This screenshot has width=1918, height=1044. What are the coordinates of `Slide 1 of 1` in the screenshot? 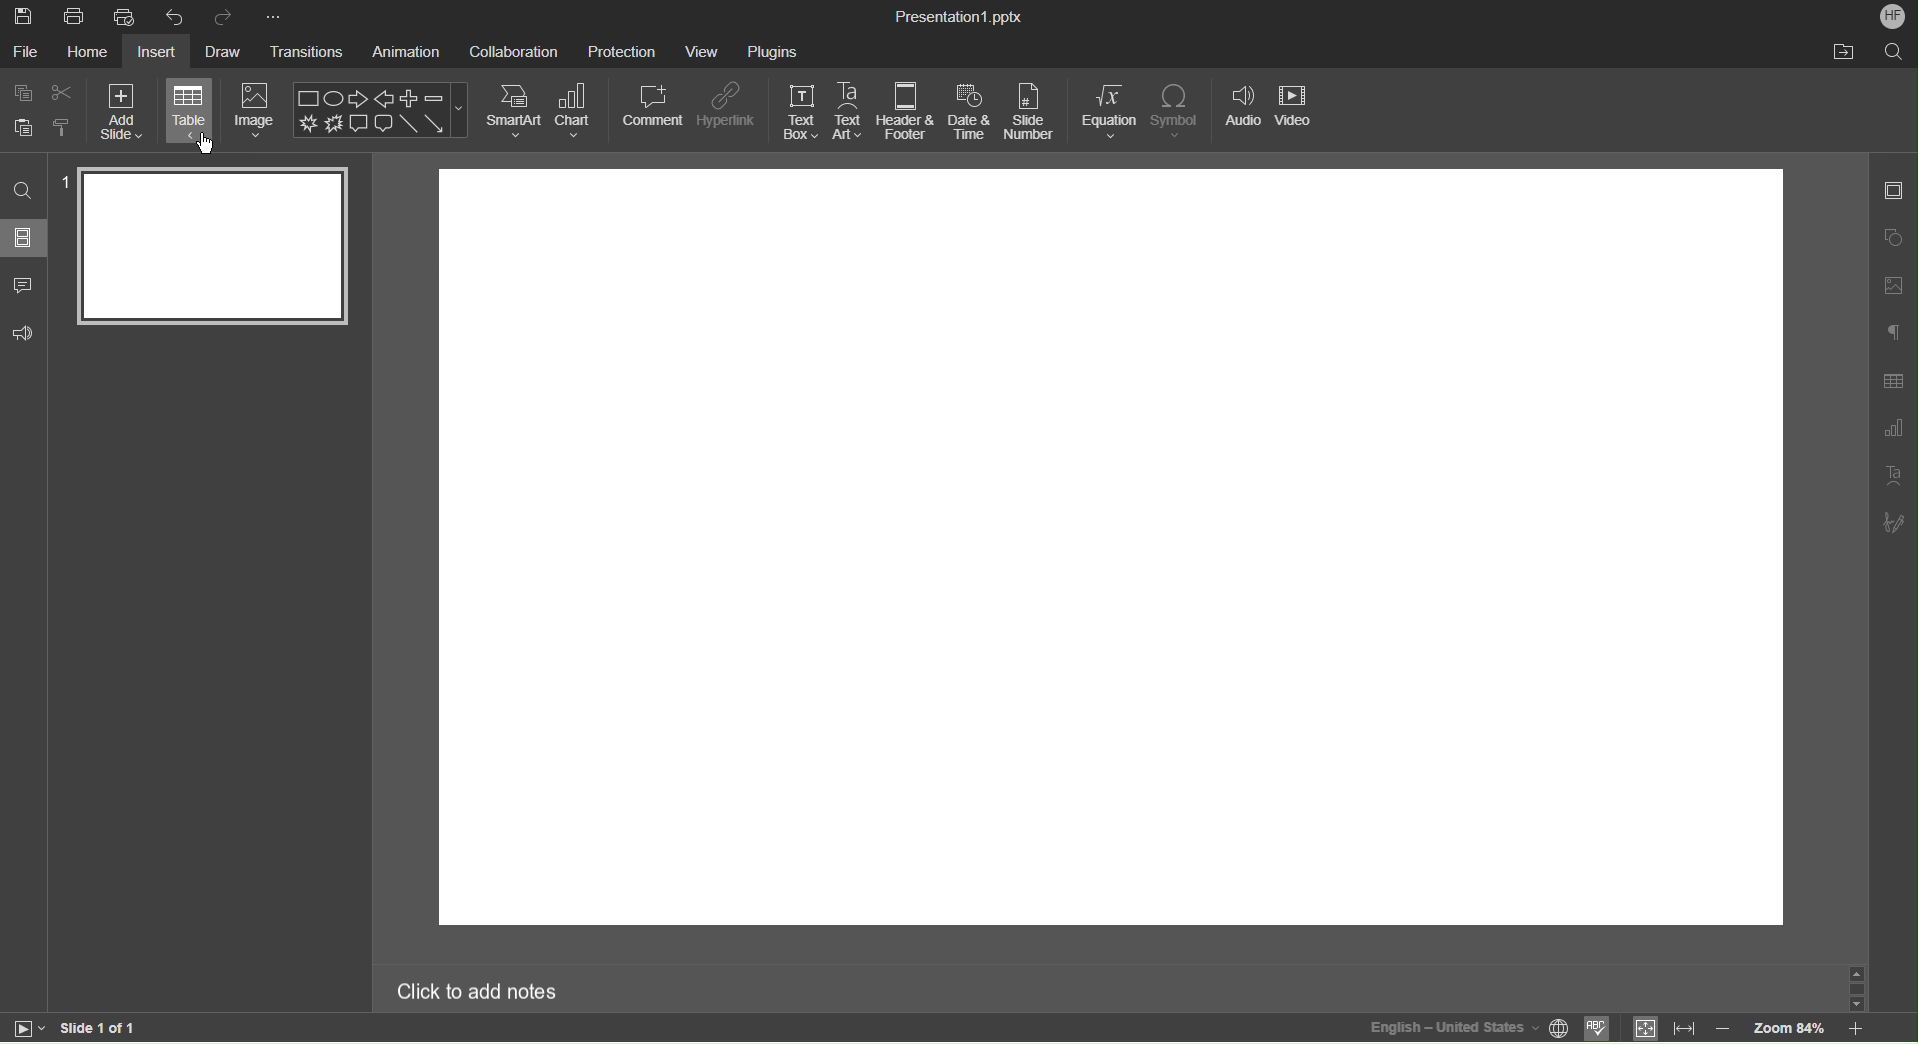 It's located at (99, 1027).